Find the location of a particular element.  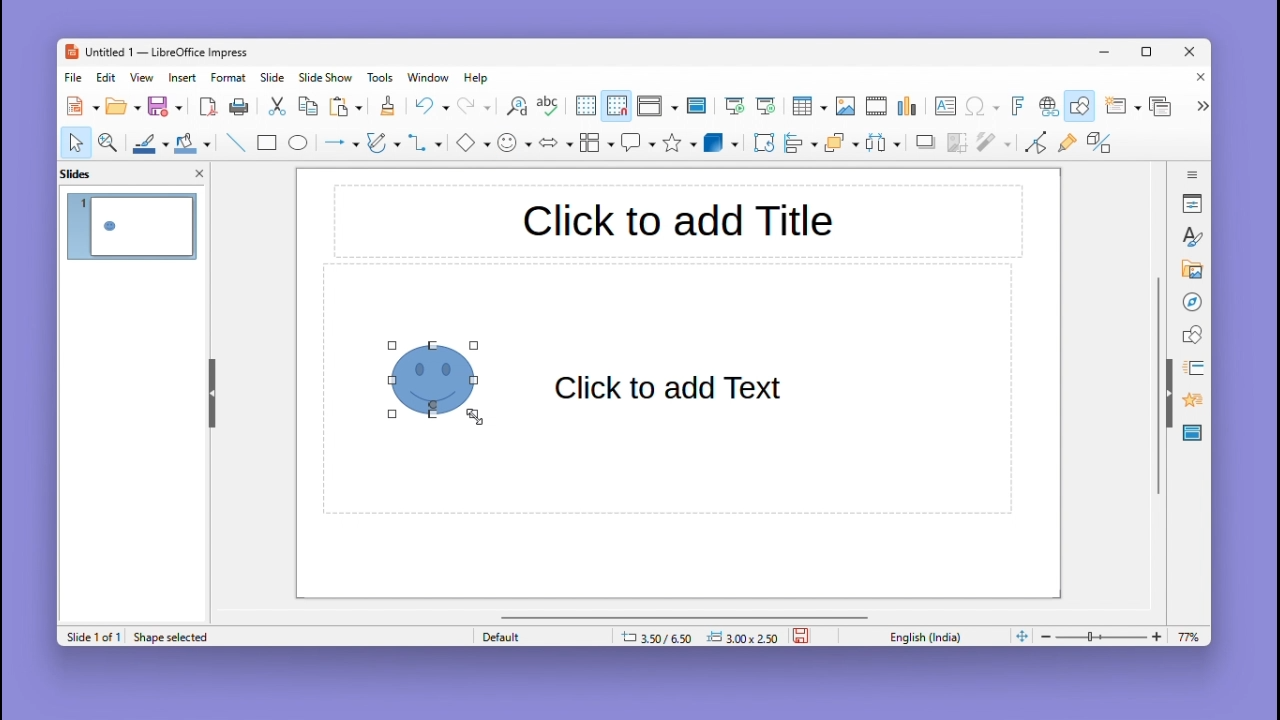

dimensions is located at coordinates (699, 636).